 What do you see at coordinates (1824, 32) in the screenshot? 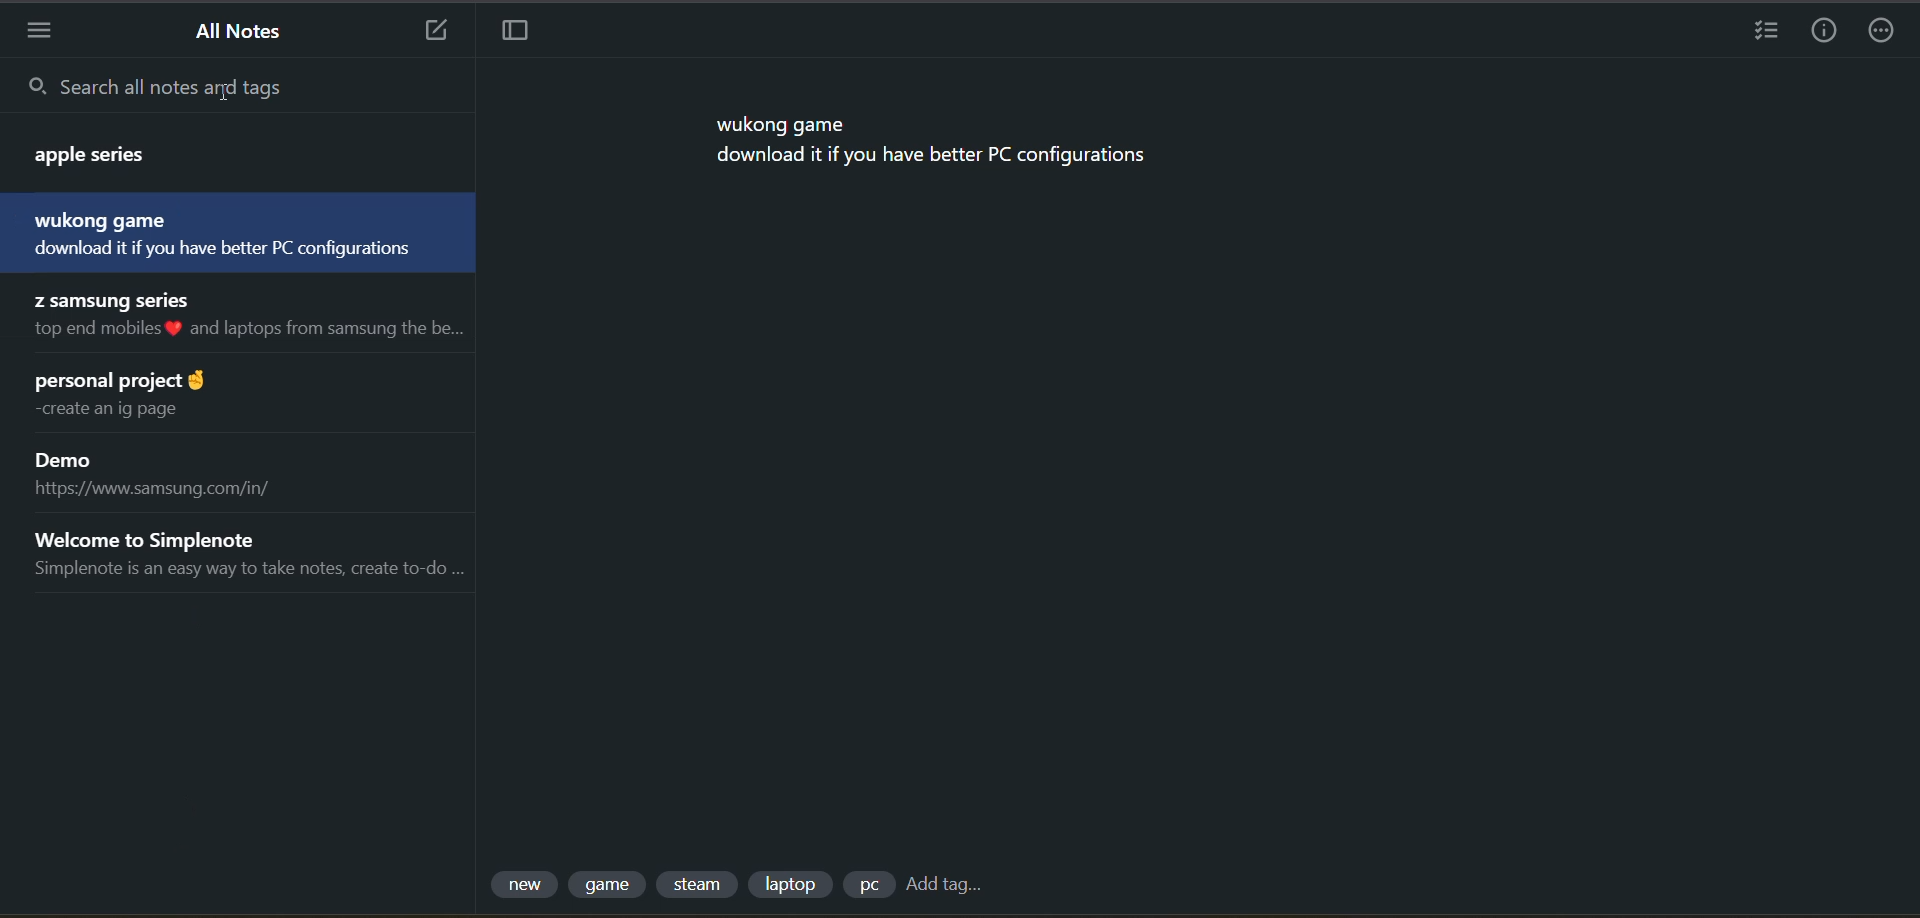
I see `info` at bounding box center [1824, 32].